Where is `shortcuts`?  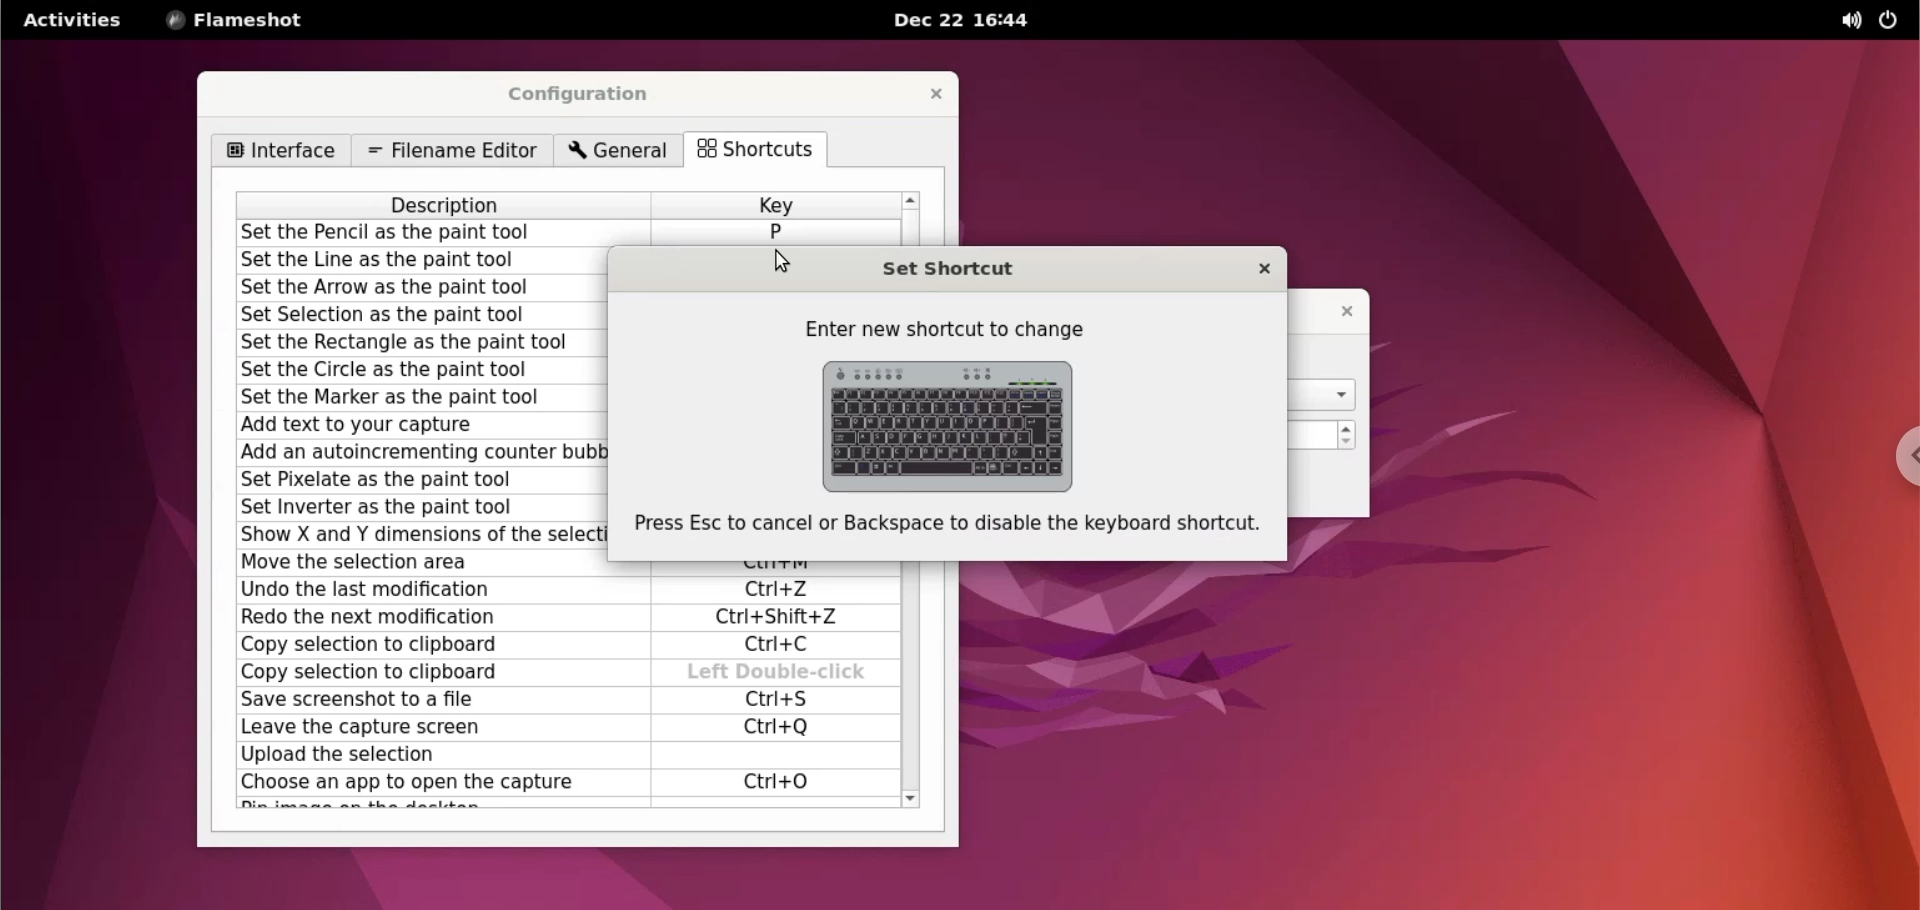
shortcuts is located at coordinates (763, 151).